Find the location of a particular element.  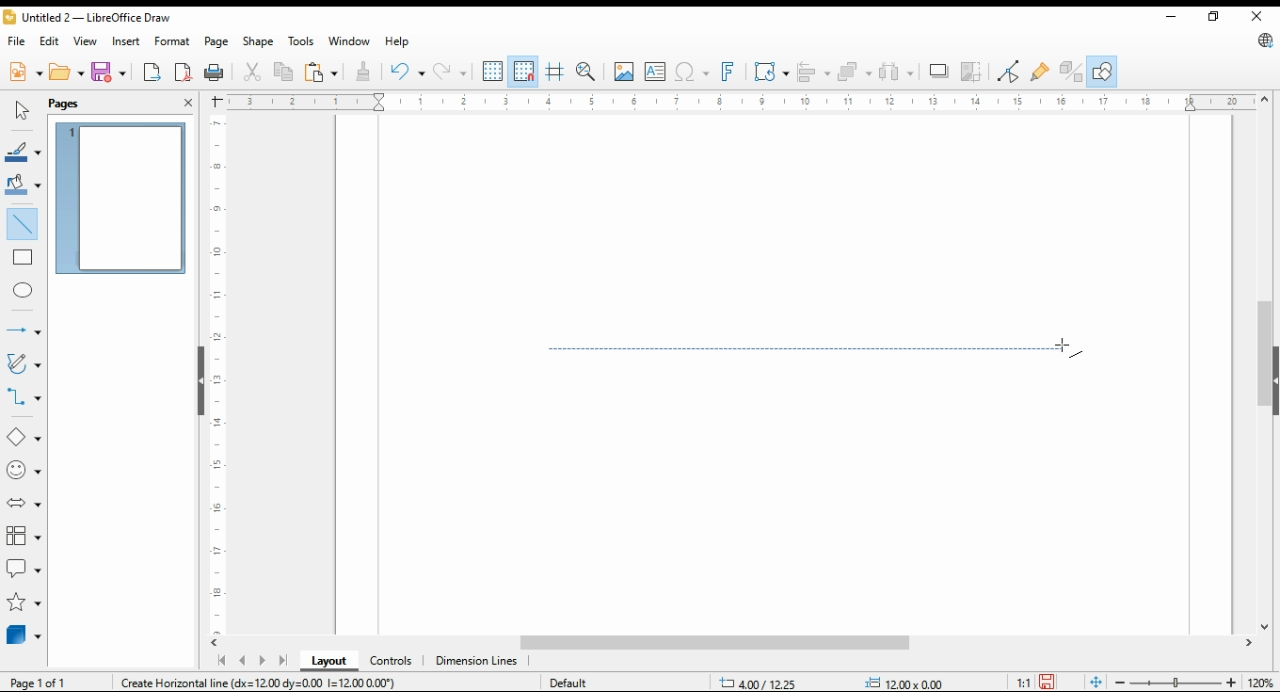

show gluepoint functions is located at coordinates (1038, 71).